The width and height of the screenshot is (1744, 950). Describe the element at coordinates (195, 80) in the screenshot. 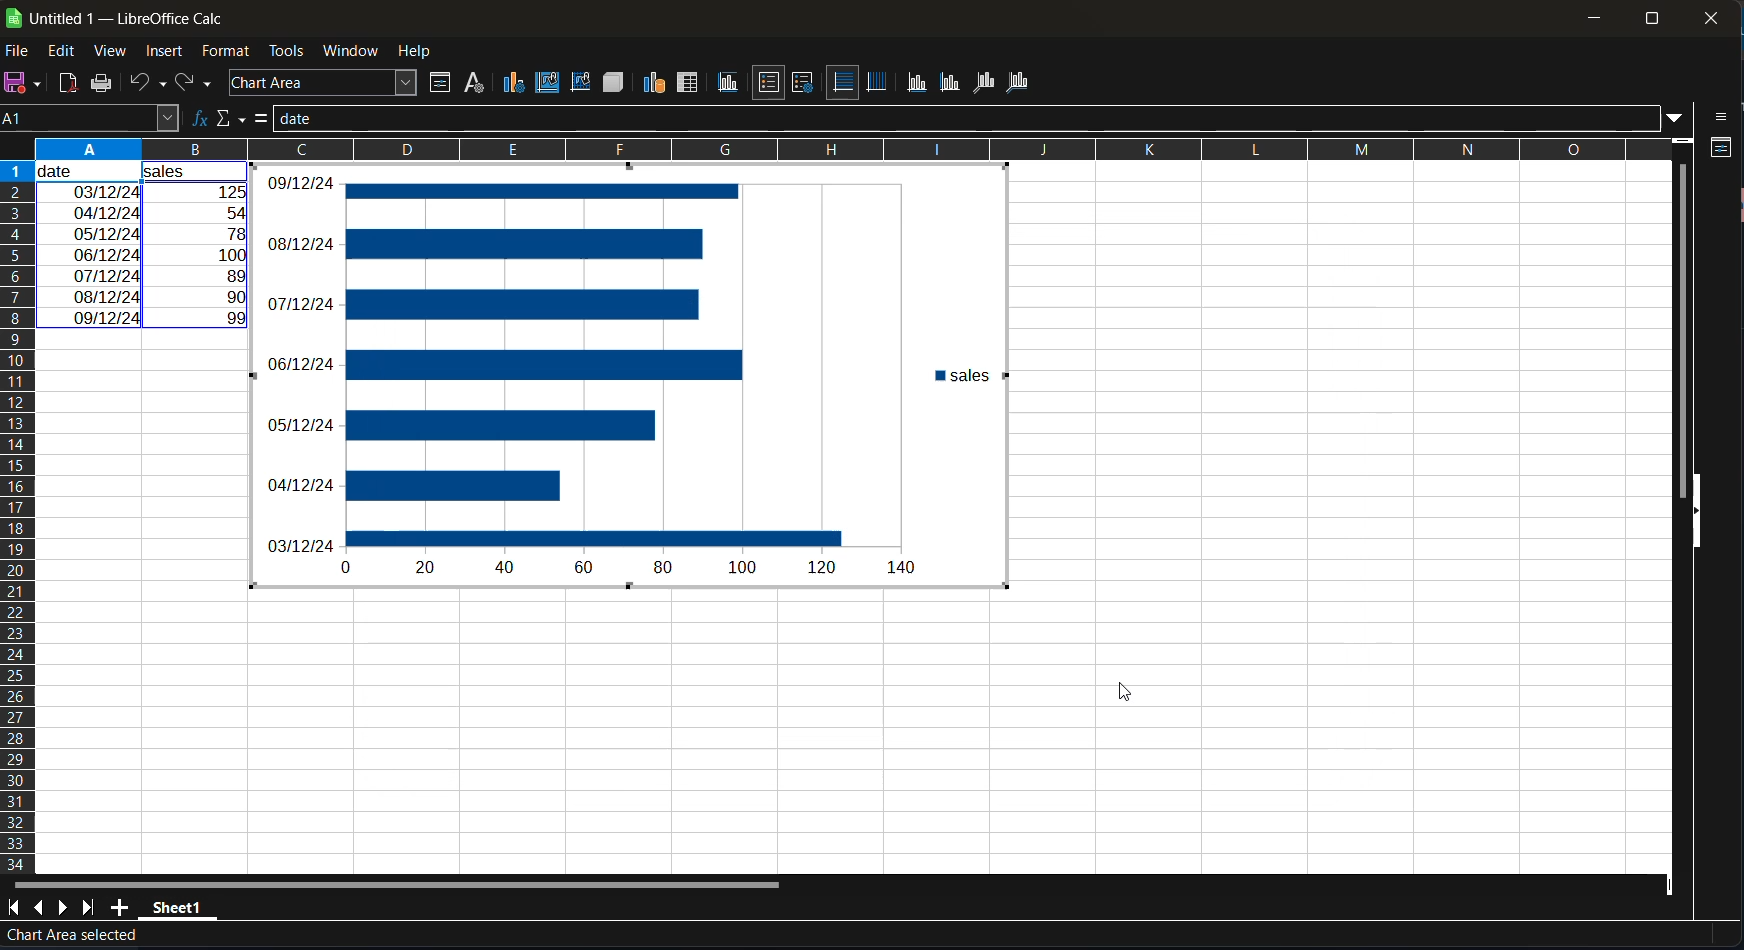

I see `redo` at that location.